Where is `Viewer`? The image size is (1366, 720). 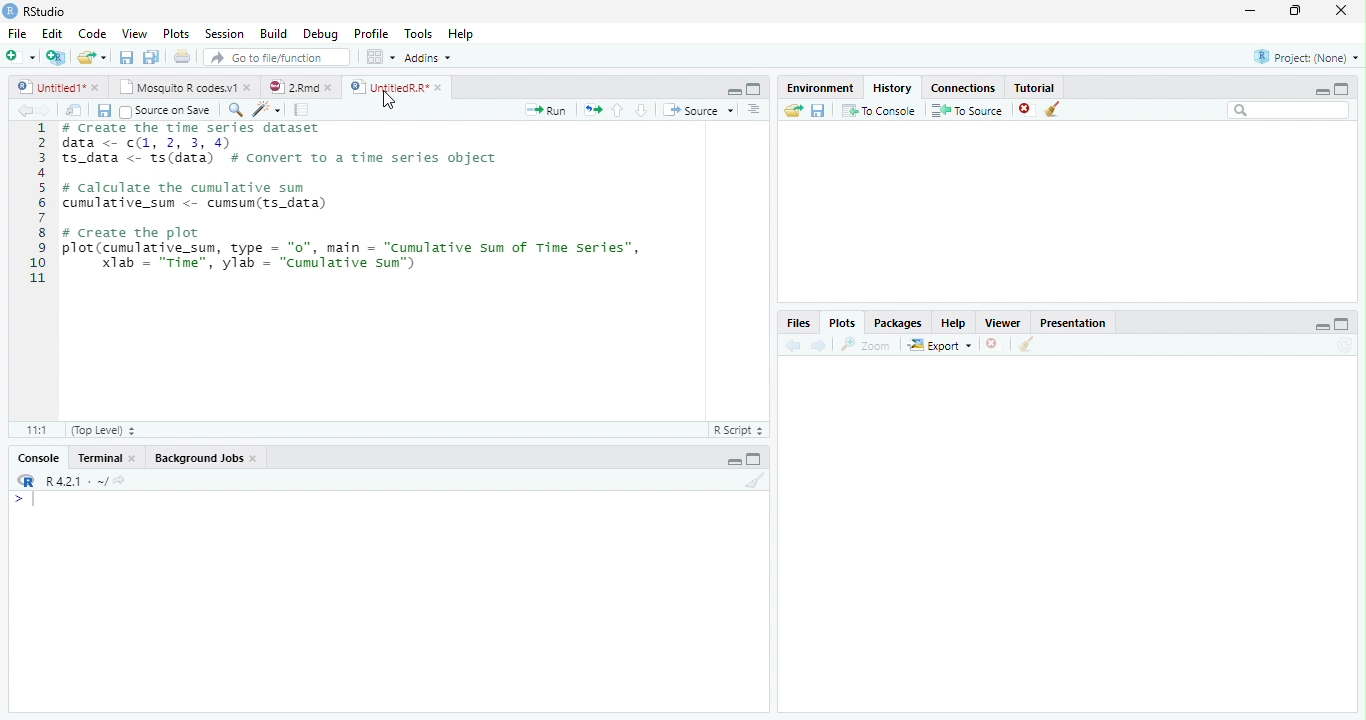
Viewer is located at coordinates (1001, 325).